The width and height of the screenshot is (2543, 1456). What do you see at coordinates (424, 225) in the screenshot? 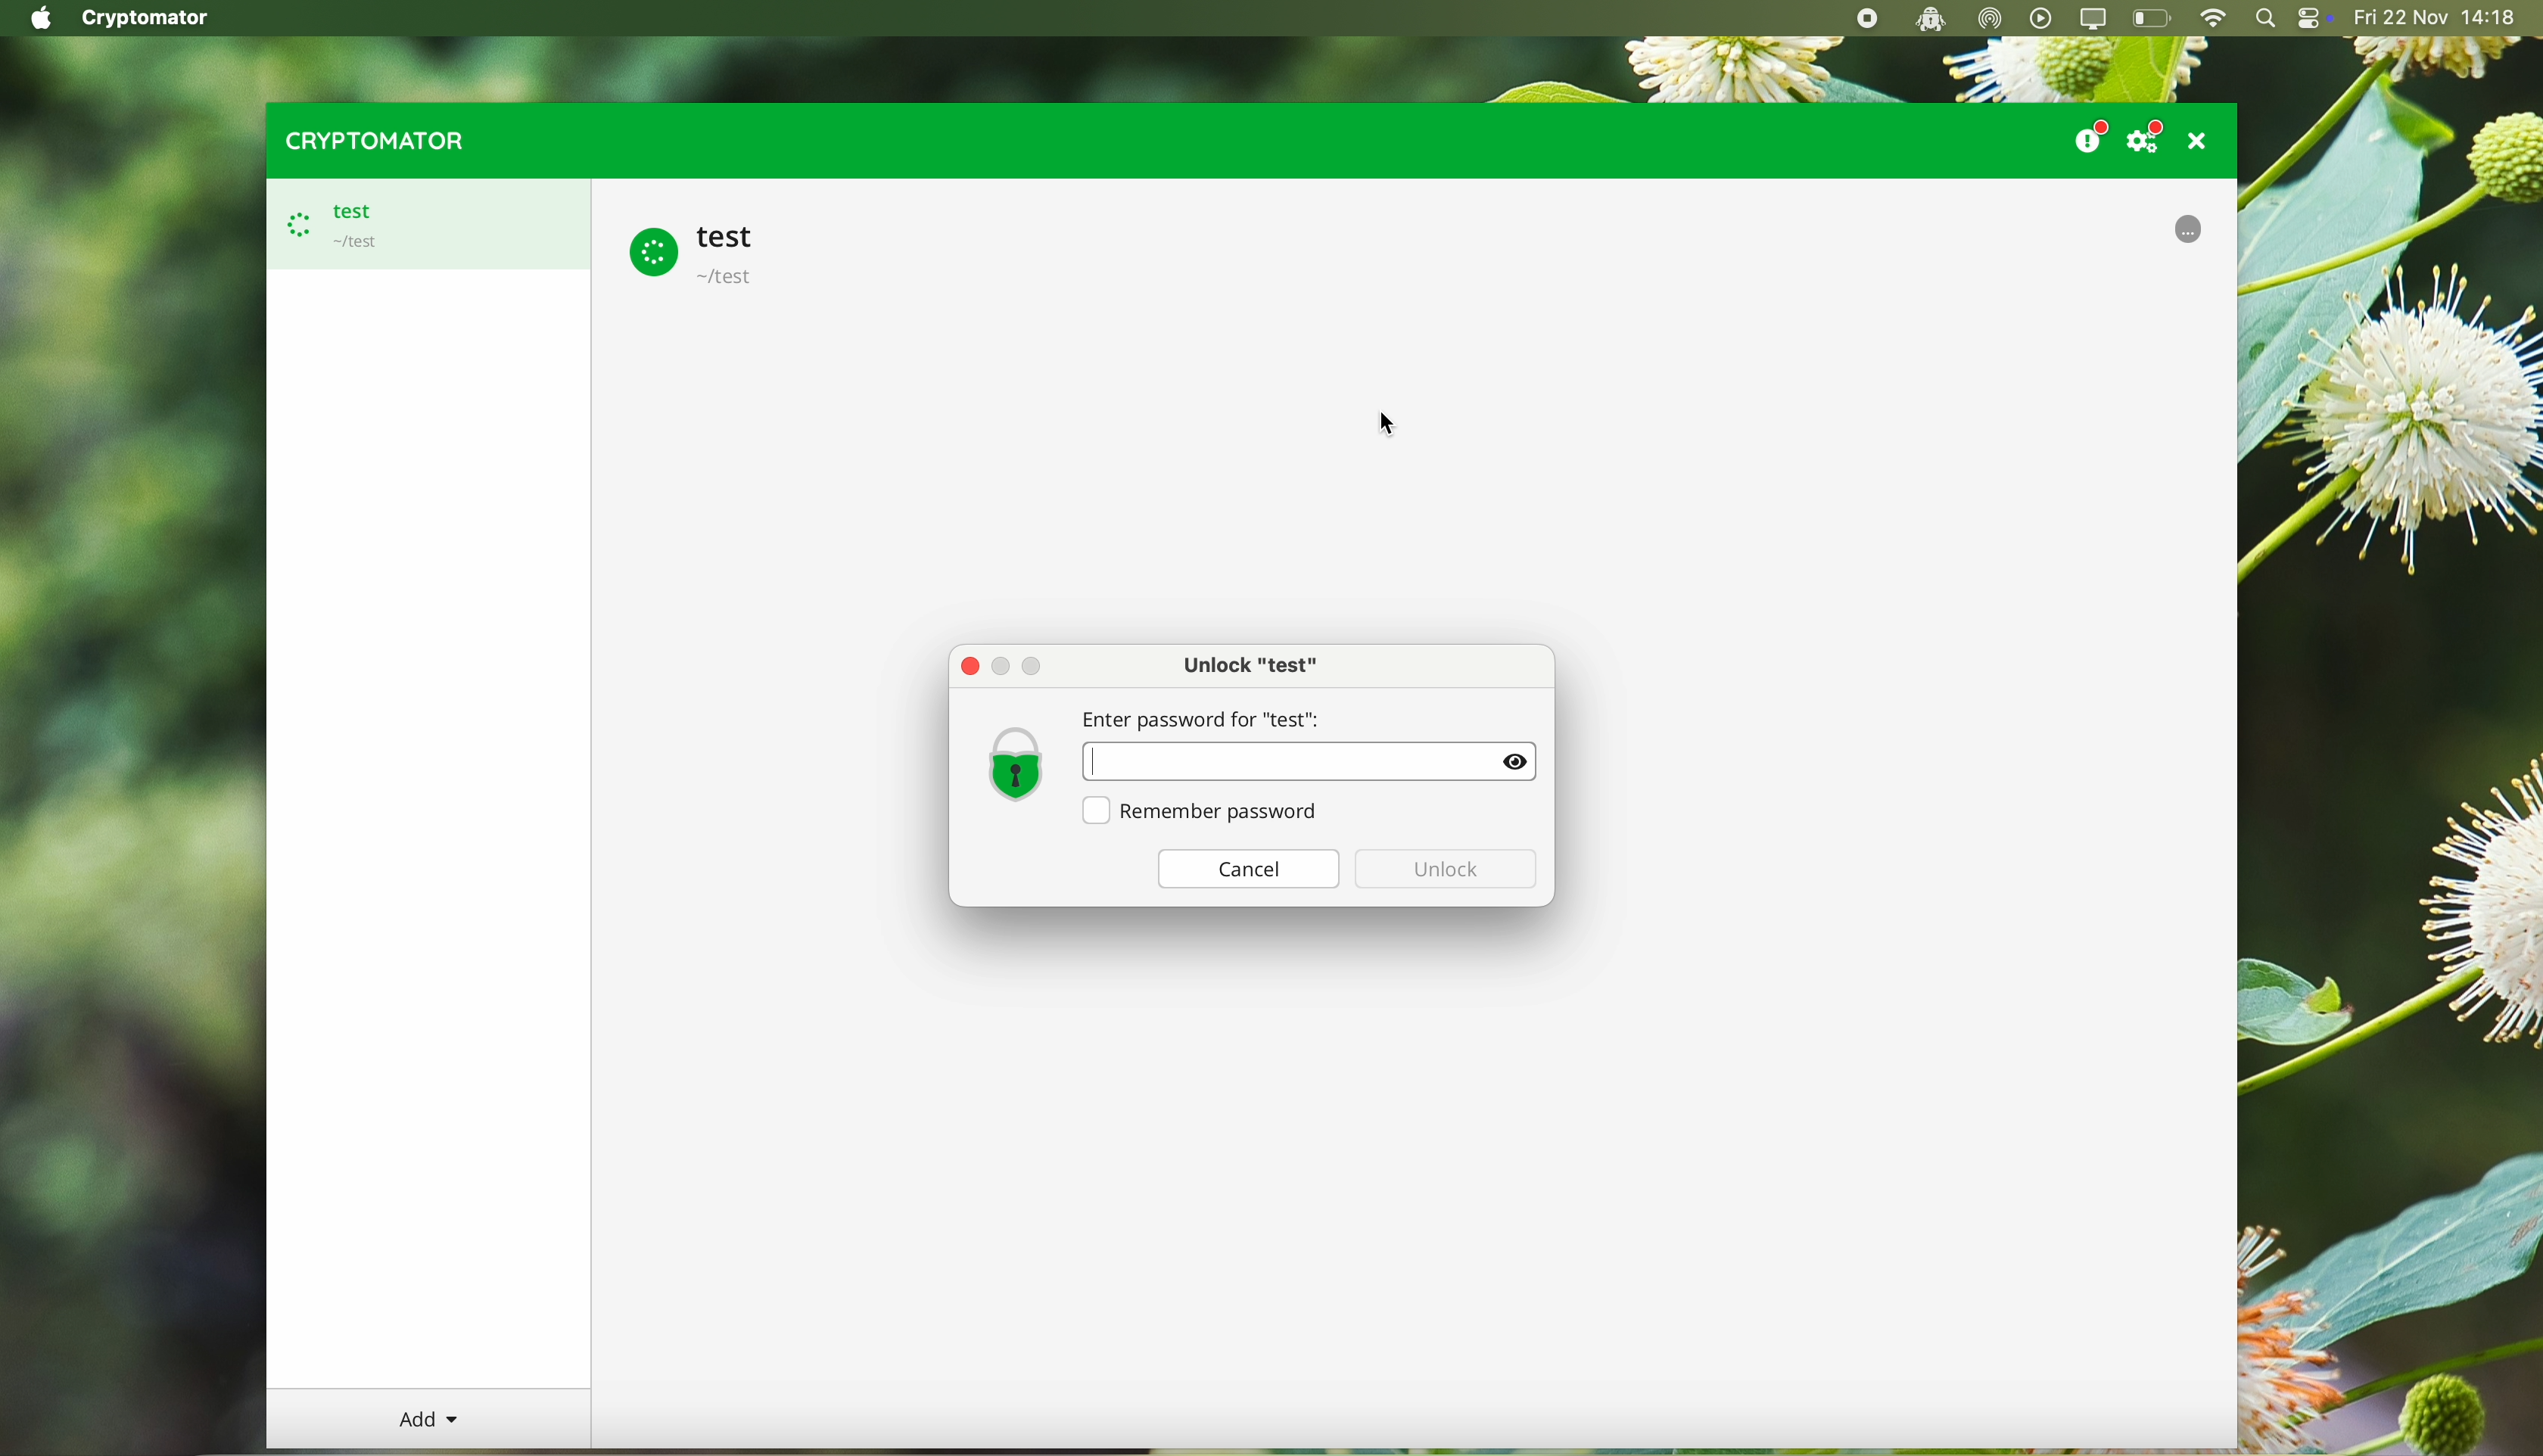
I see `test` at bounding box center [424, 225].